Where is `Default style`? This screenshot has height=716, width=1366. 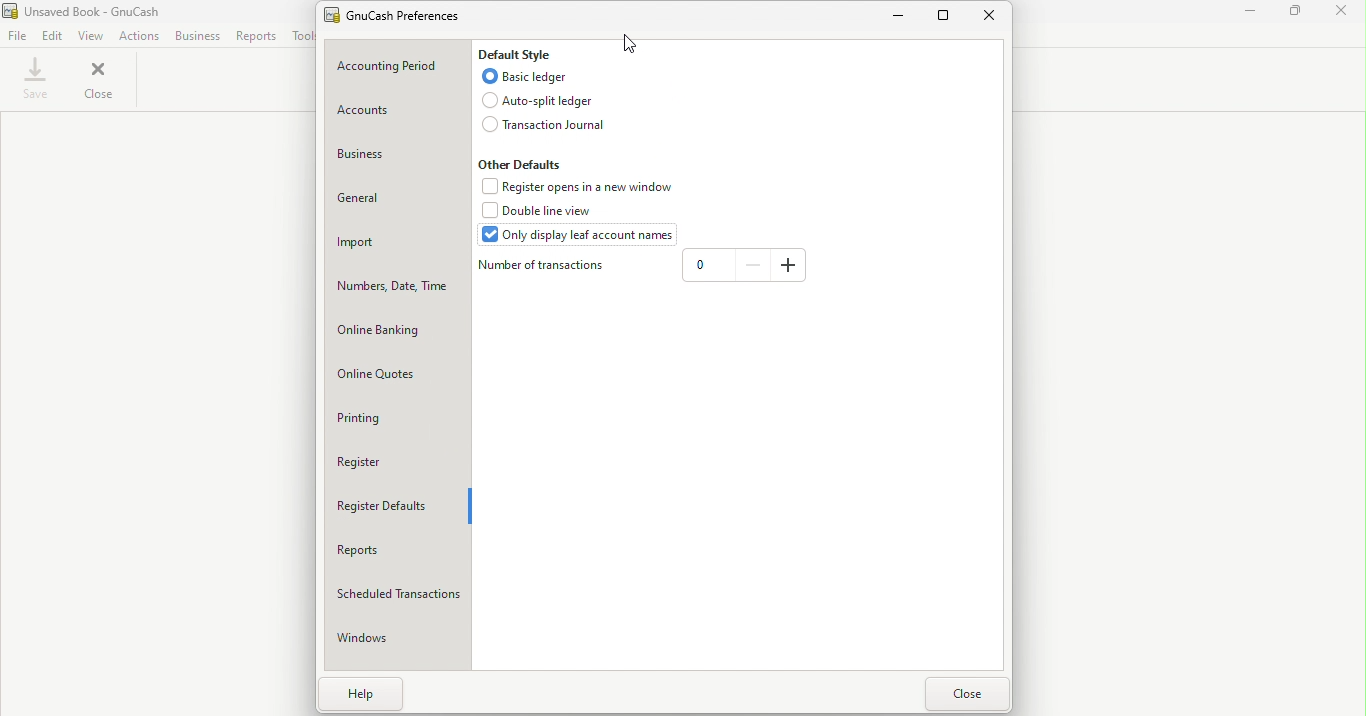 Default style is located at coordinates (520, 53).